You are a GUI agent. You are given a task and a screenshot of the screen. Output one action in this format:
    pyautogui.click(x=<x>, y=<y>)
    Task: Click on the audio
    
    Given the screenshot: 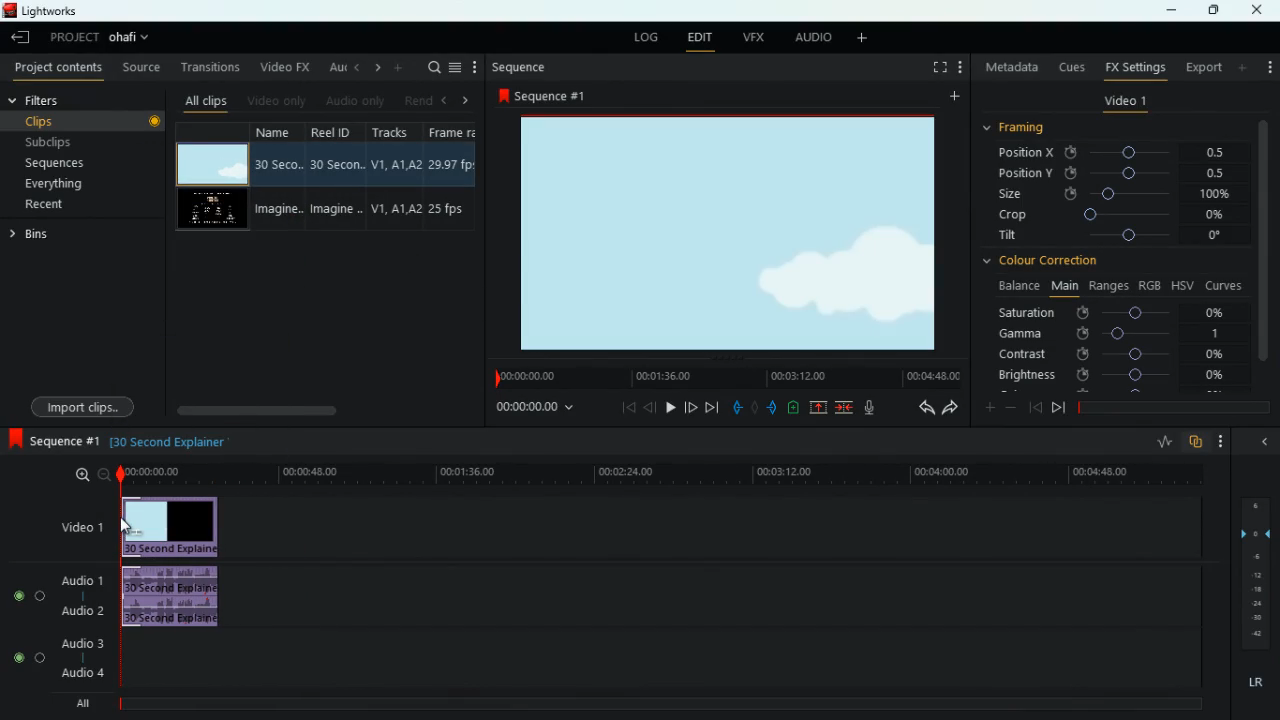 What is the action you would take?
    pyautogui.click(x=807, y=37)
    